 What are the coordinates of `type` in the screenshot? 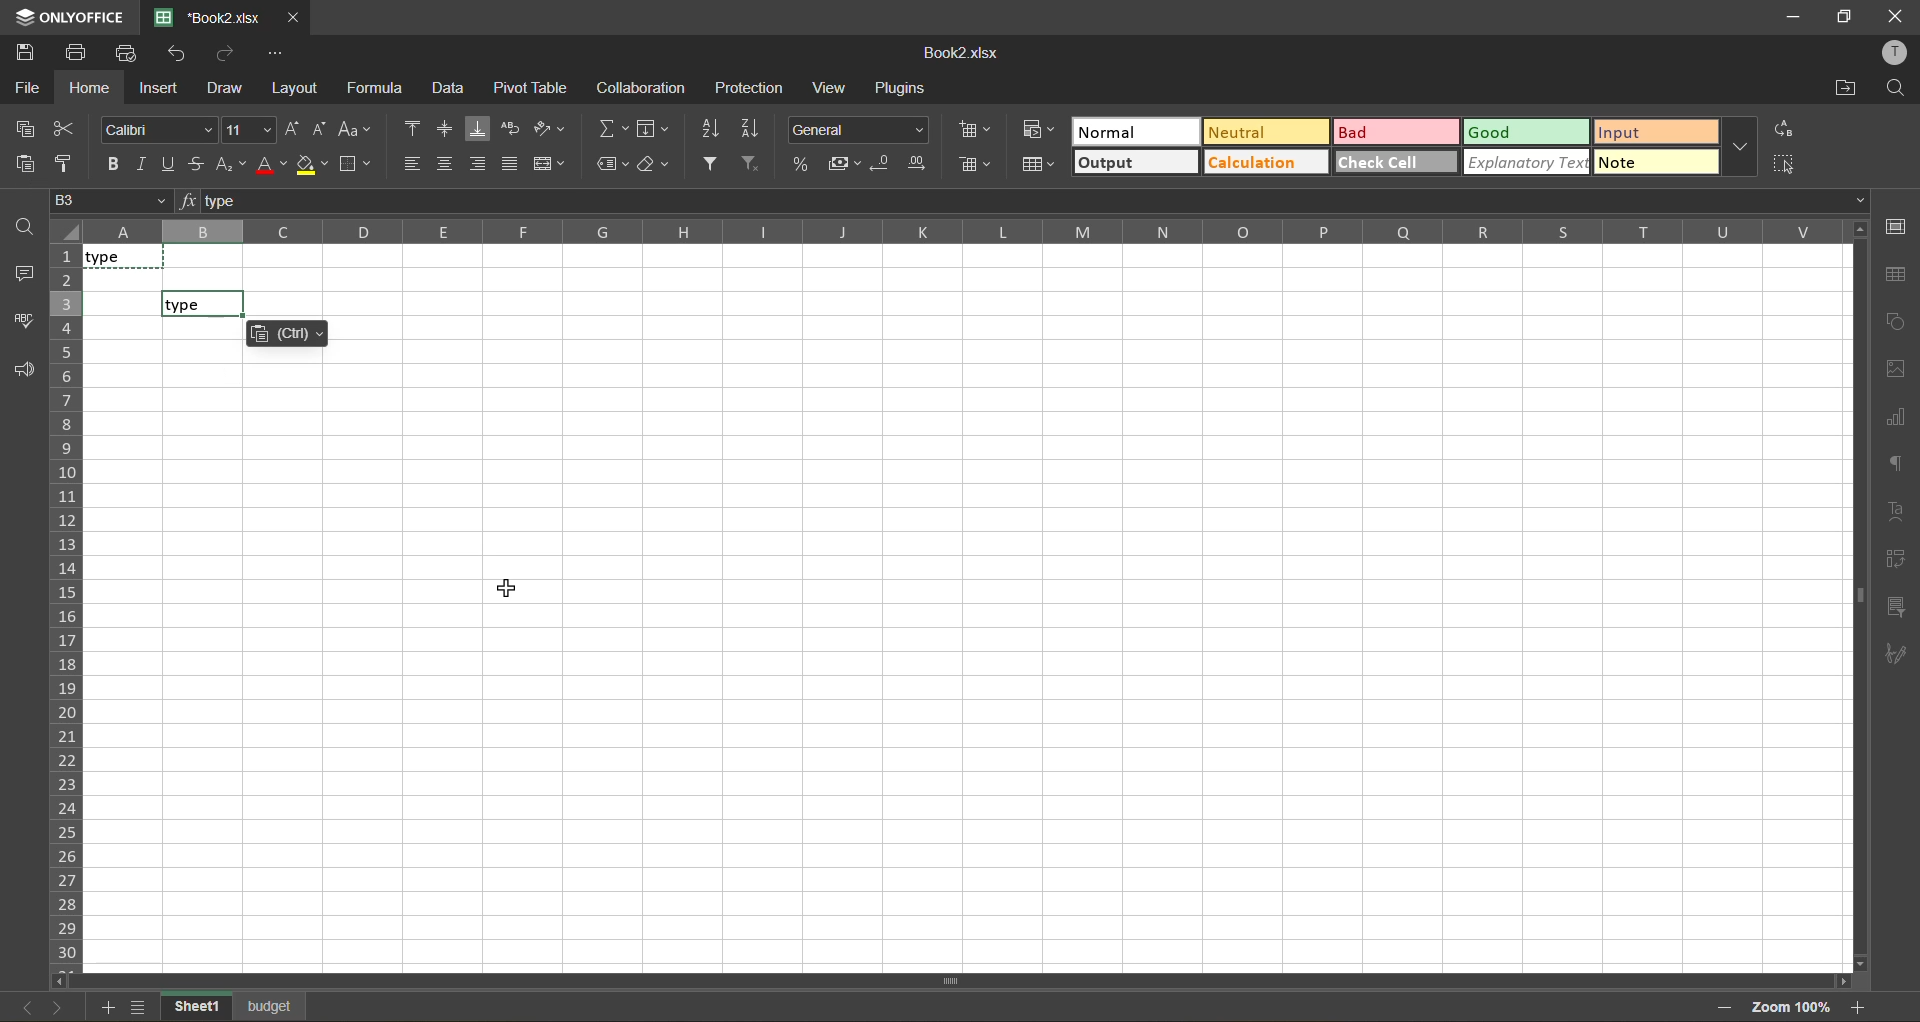 It's located at (124, 256).